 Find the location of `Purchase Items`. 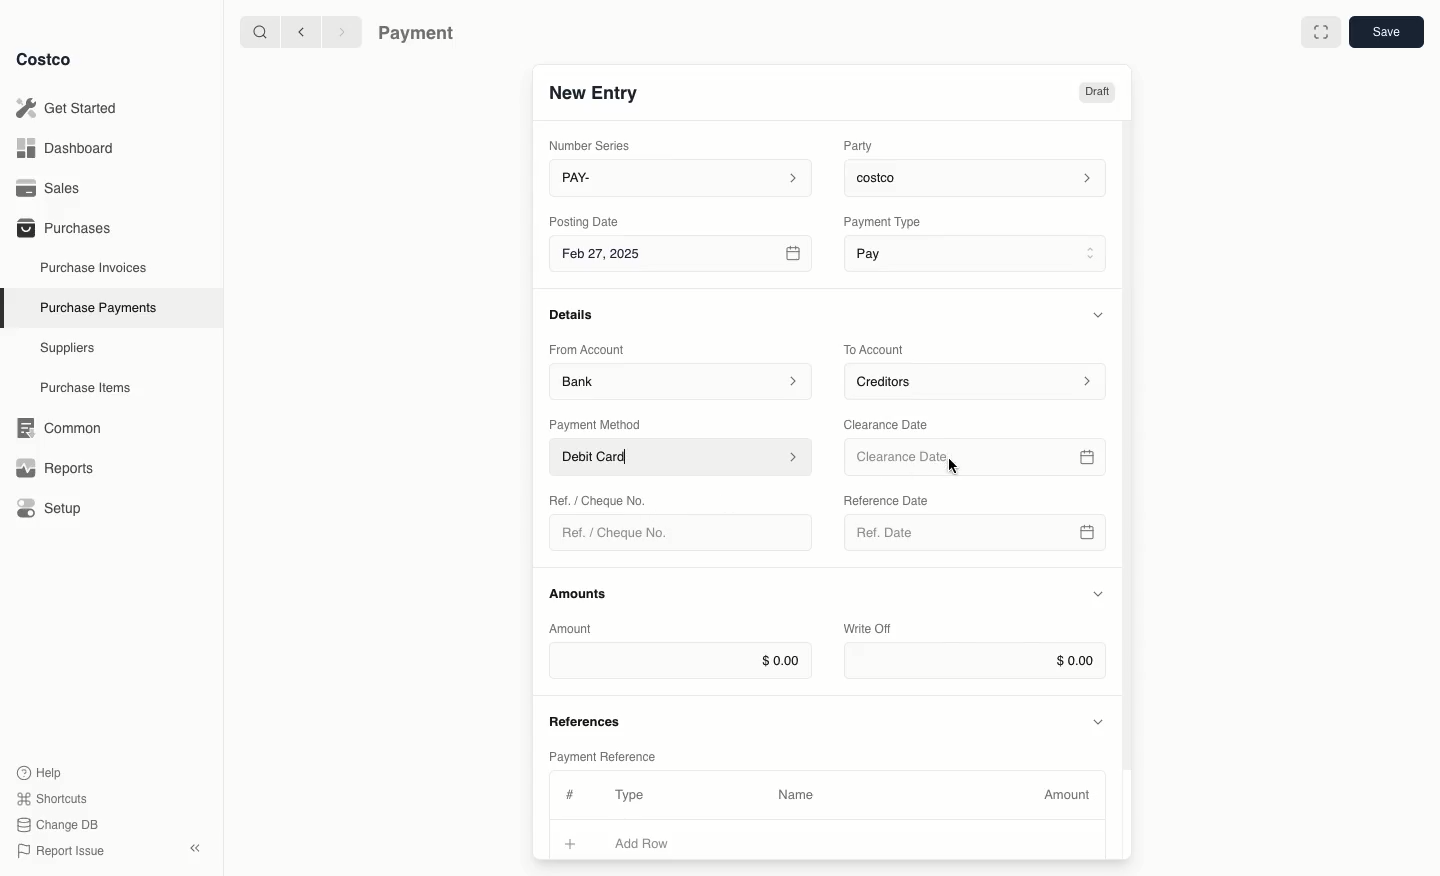

Purchase Items is located at coordinates (88, 388).